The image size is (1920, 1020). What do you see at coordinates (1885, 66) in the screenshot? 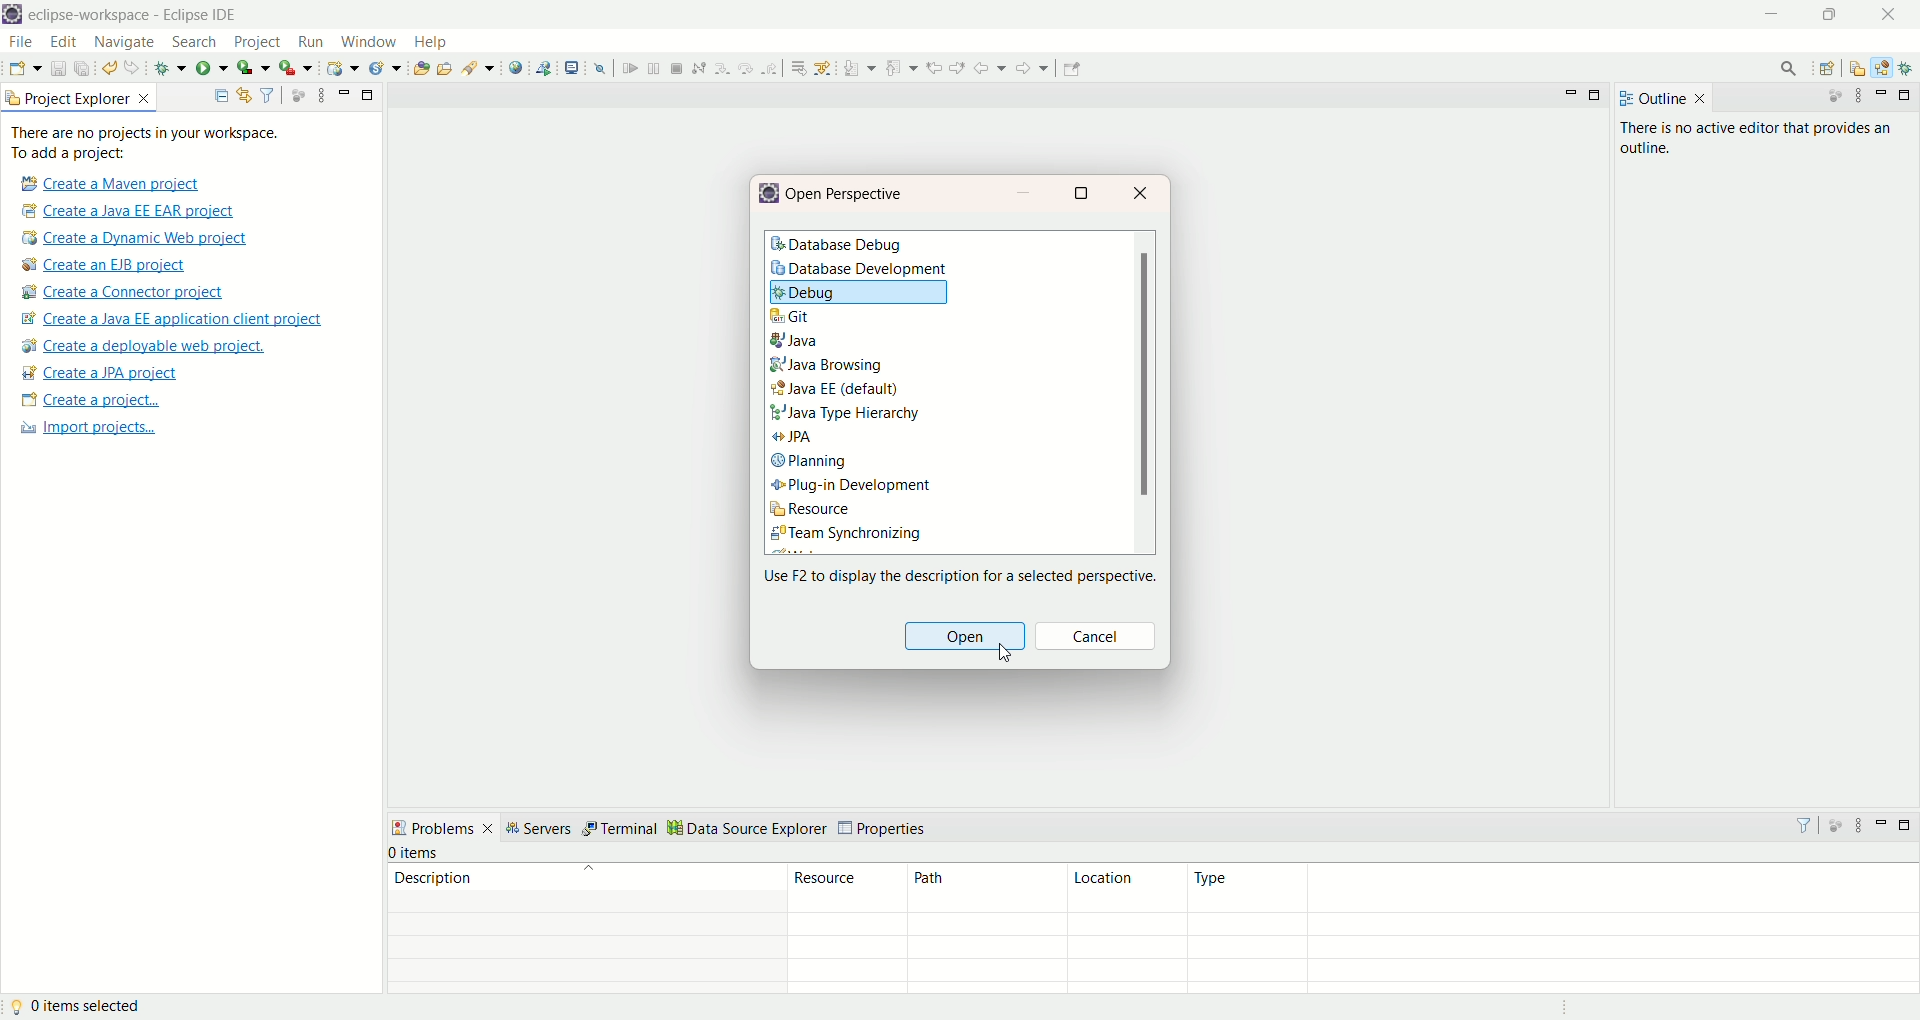
I see `java EE` at bounding box center [1885, 66].